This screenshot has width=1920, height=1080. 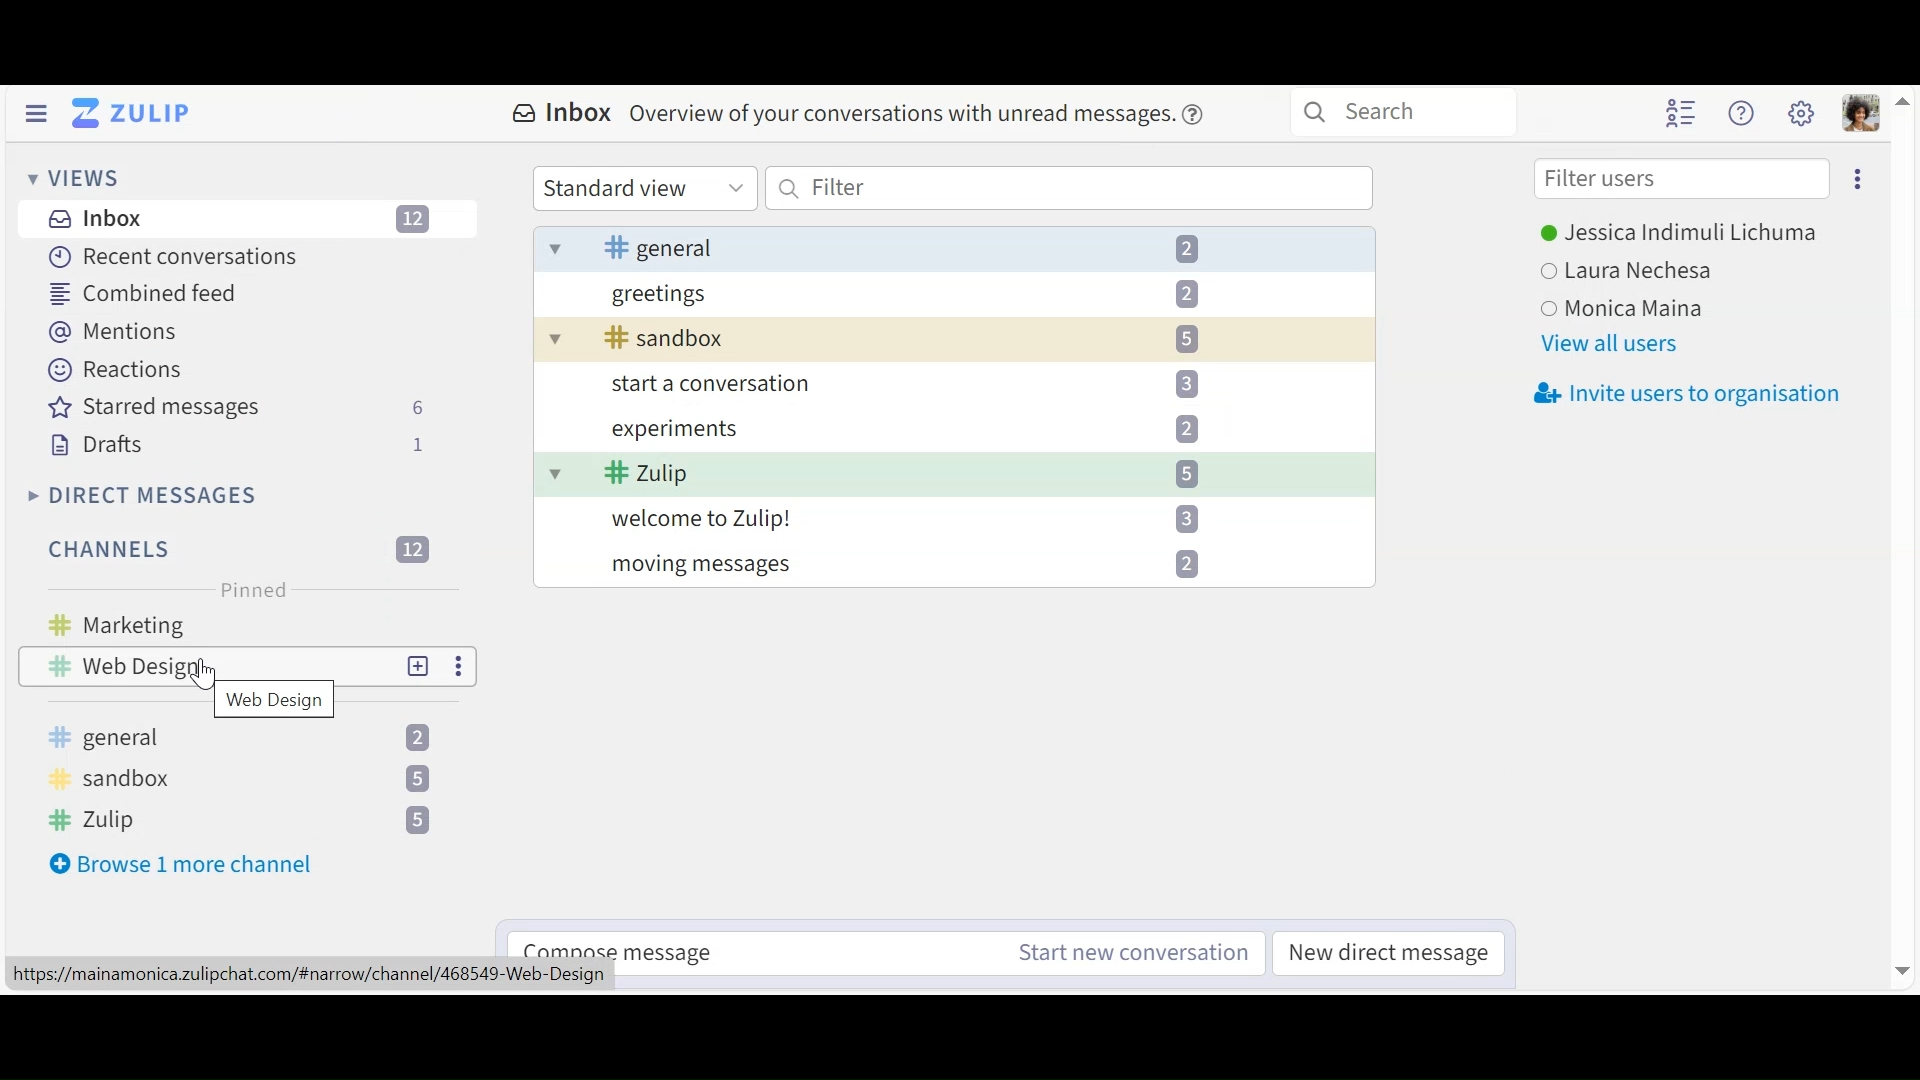 What do you see at coordinates (954, 427) in the screenshot?
I see `experiments` at bounding box center [954, 427].